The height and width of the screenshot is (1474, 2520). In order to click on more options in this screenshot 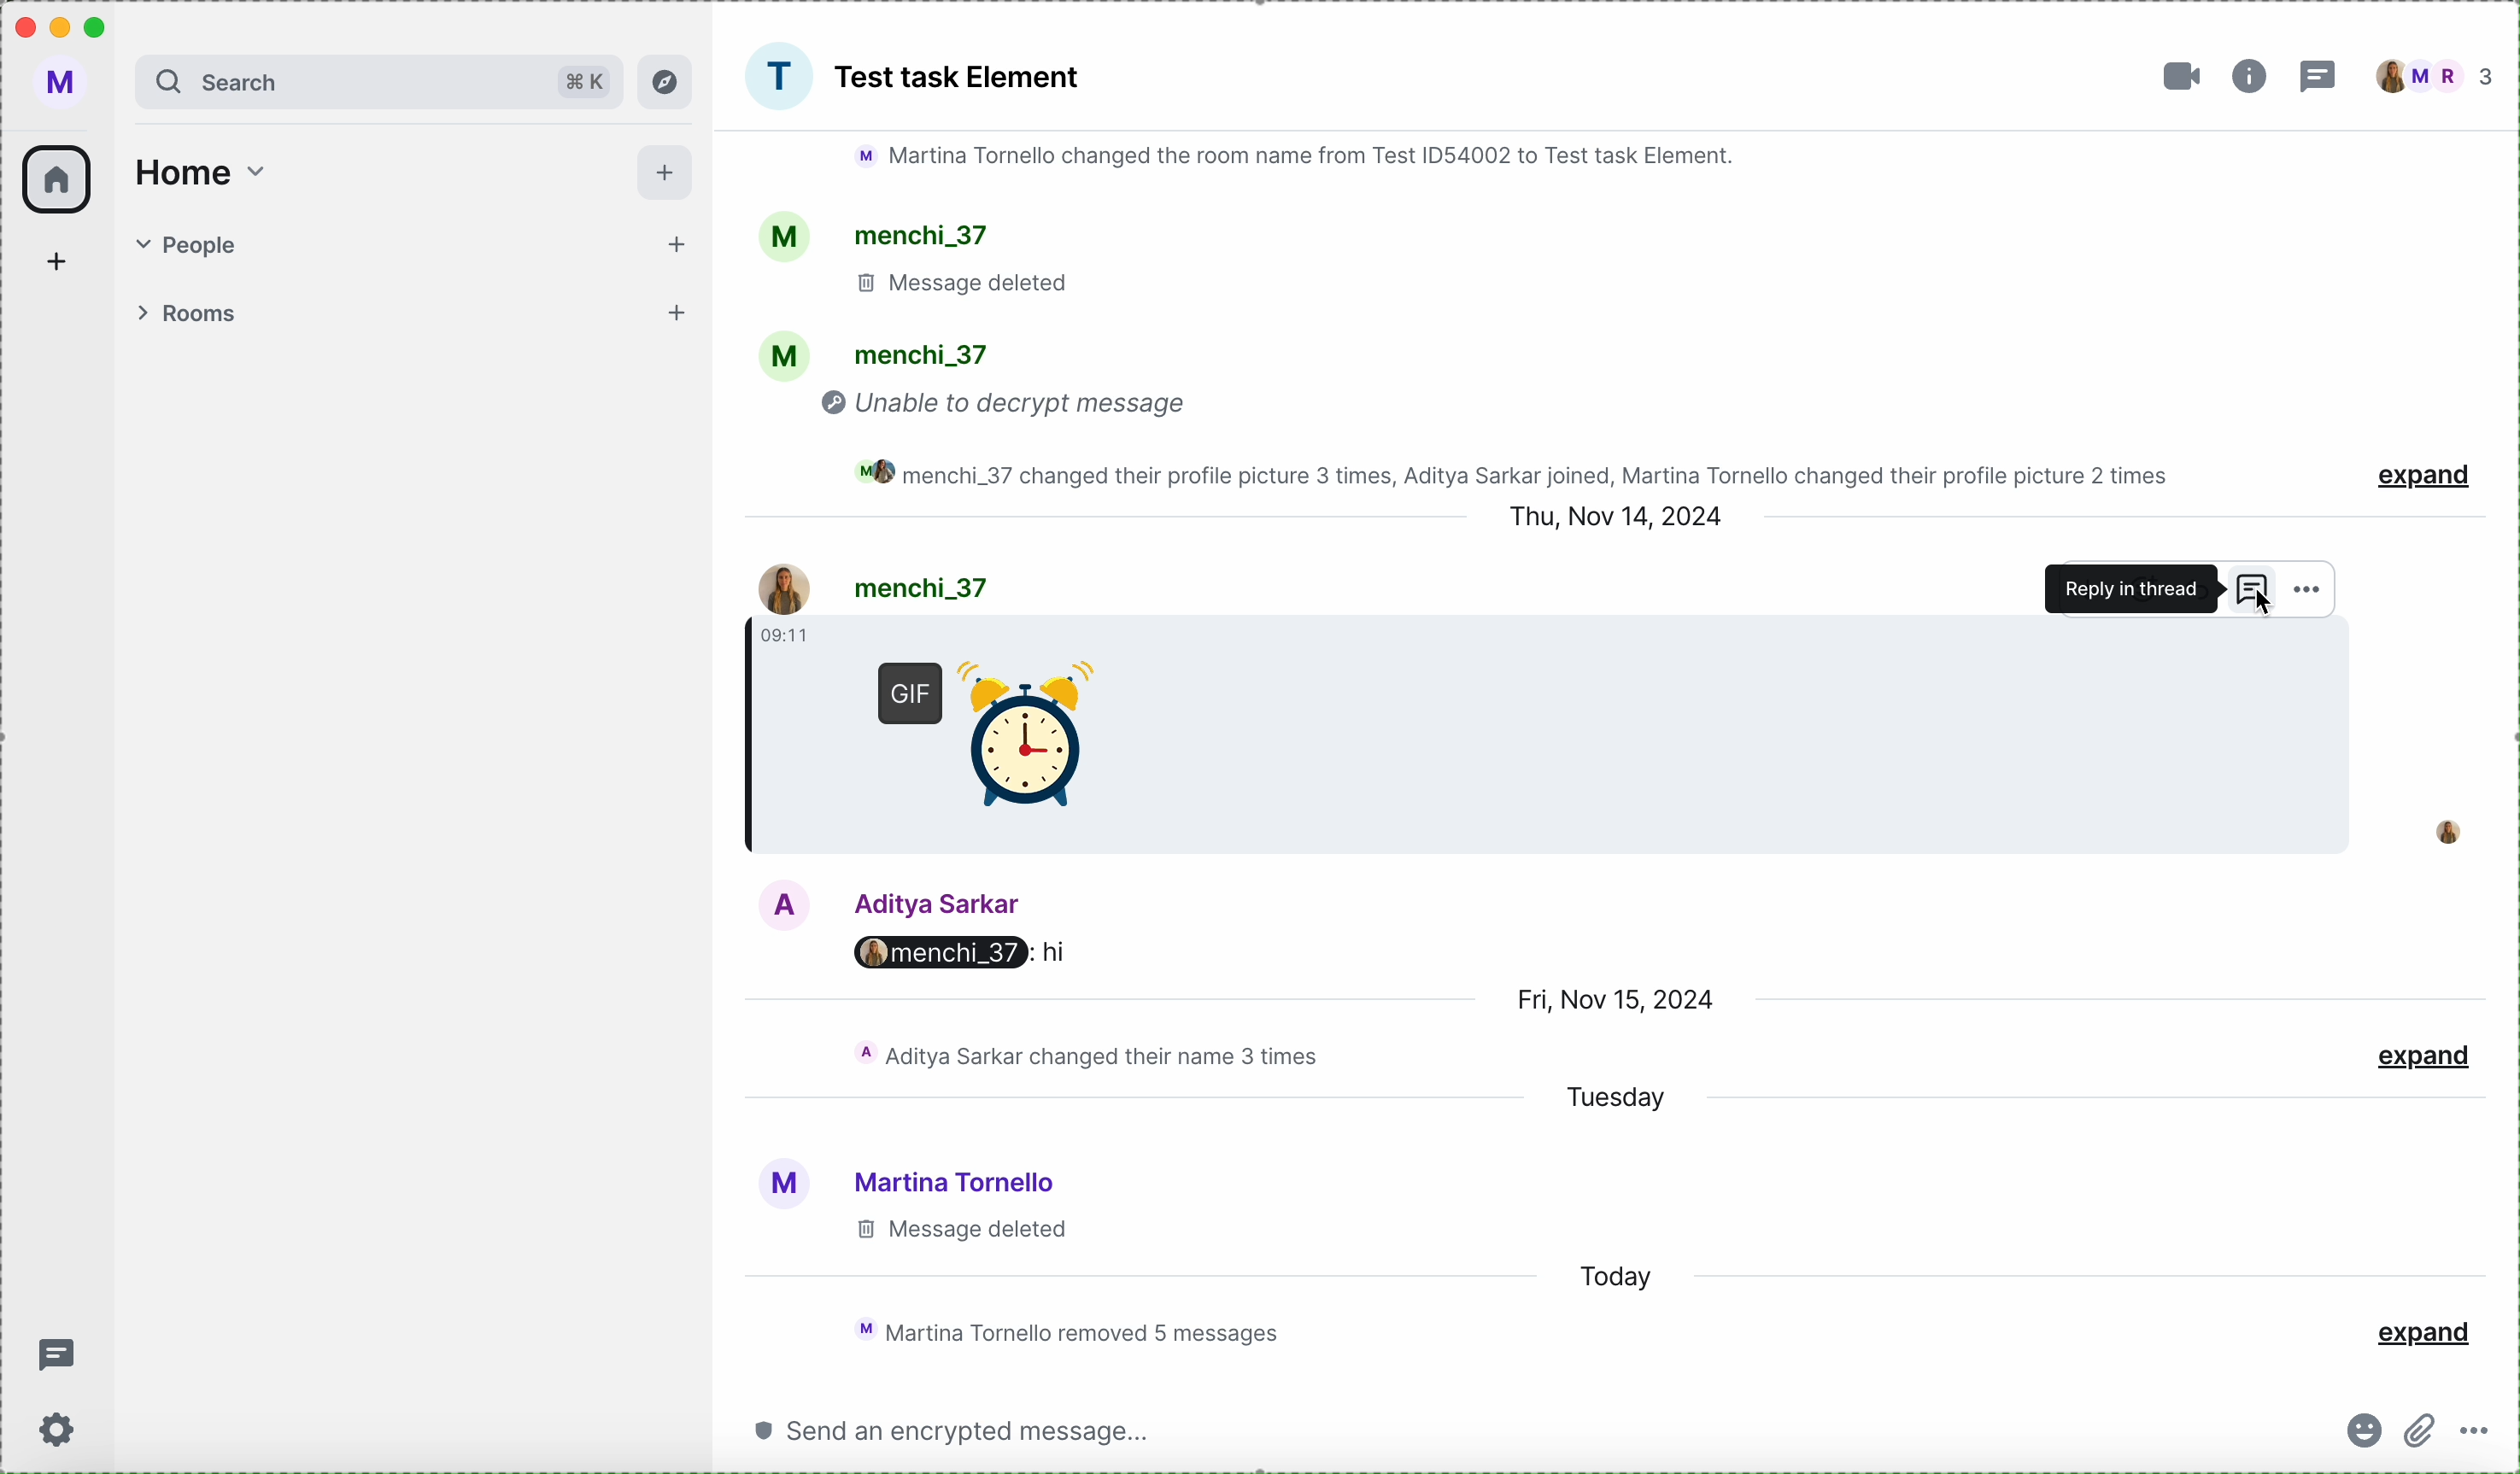, I will do `click(2482, 1430)`.